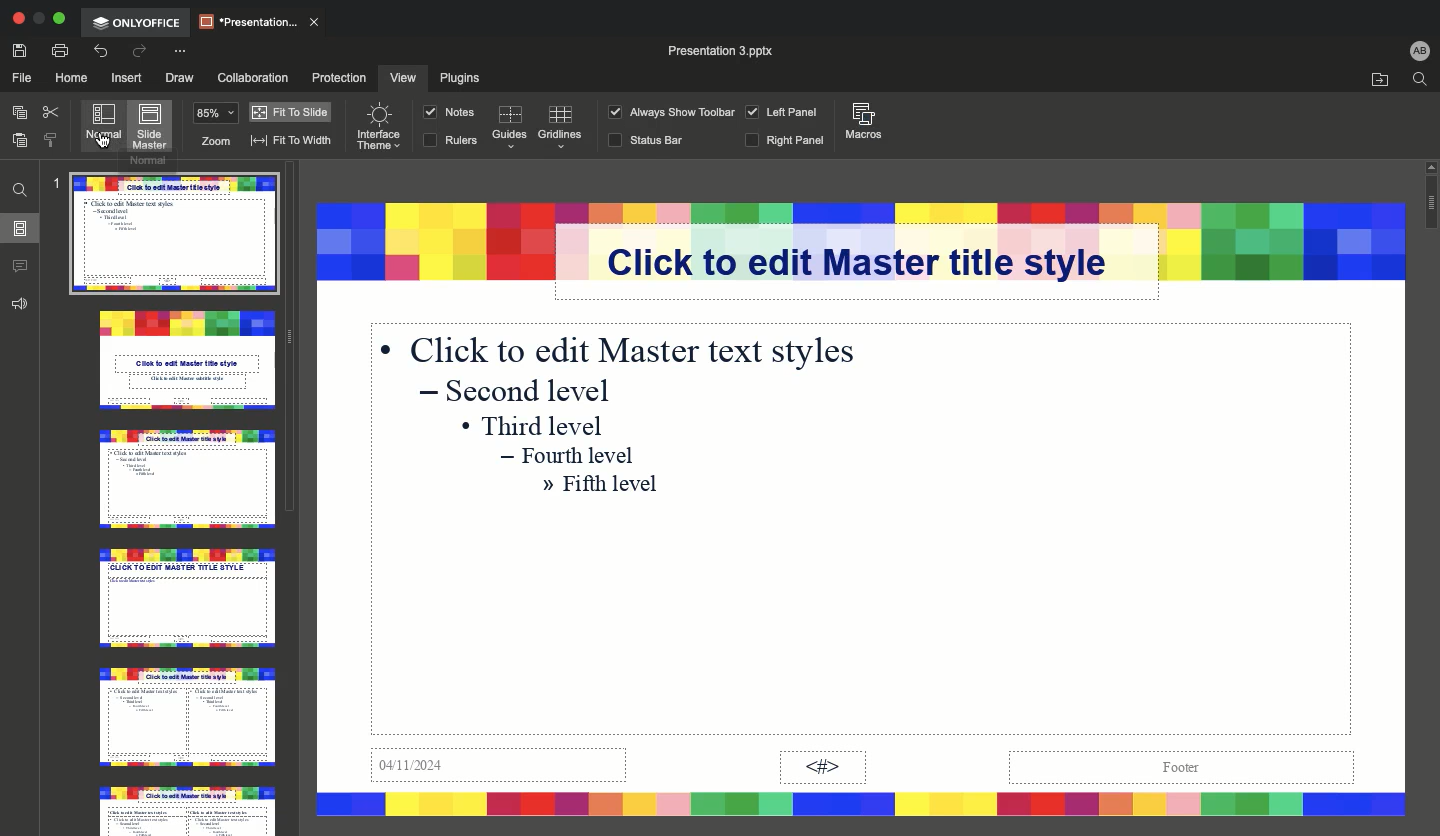 Image resolution: width=1440 pixels, height=836 pixels. Describe the element at coordinates (291, 140) in the screenshot. I see `Fit to width` at that location.